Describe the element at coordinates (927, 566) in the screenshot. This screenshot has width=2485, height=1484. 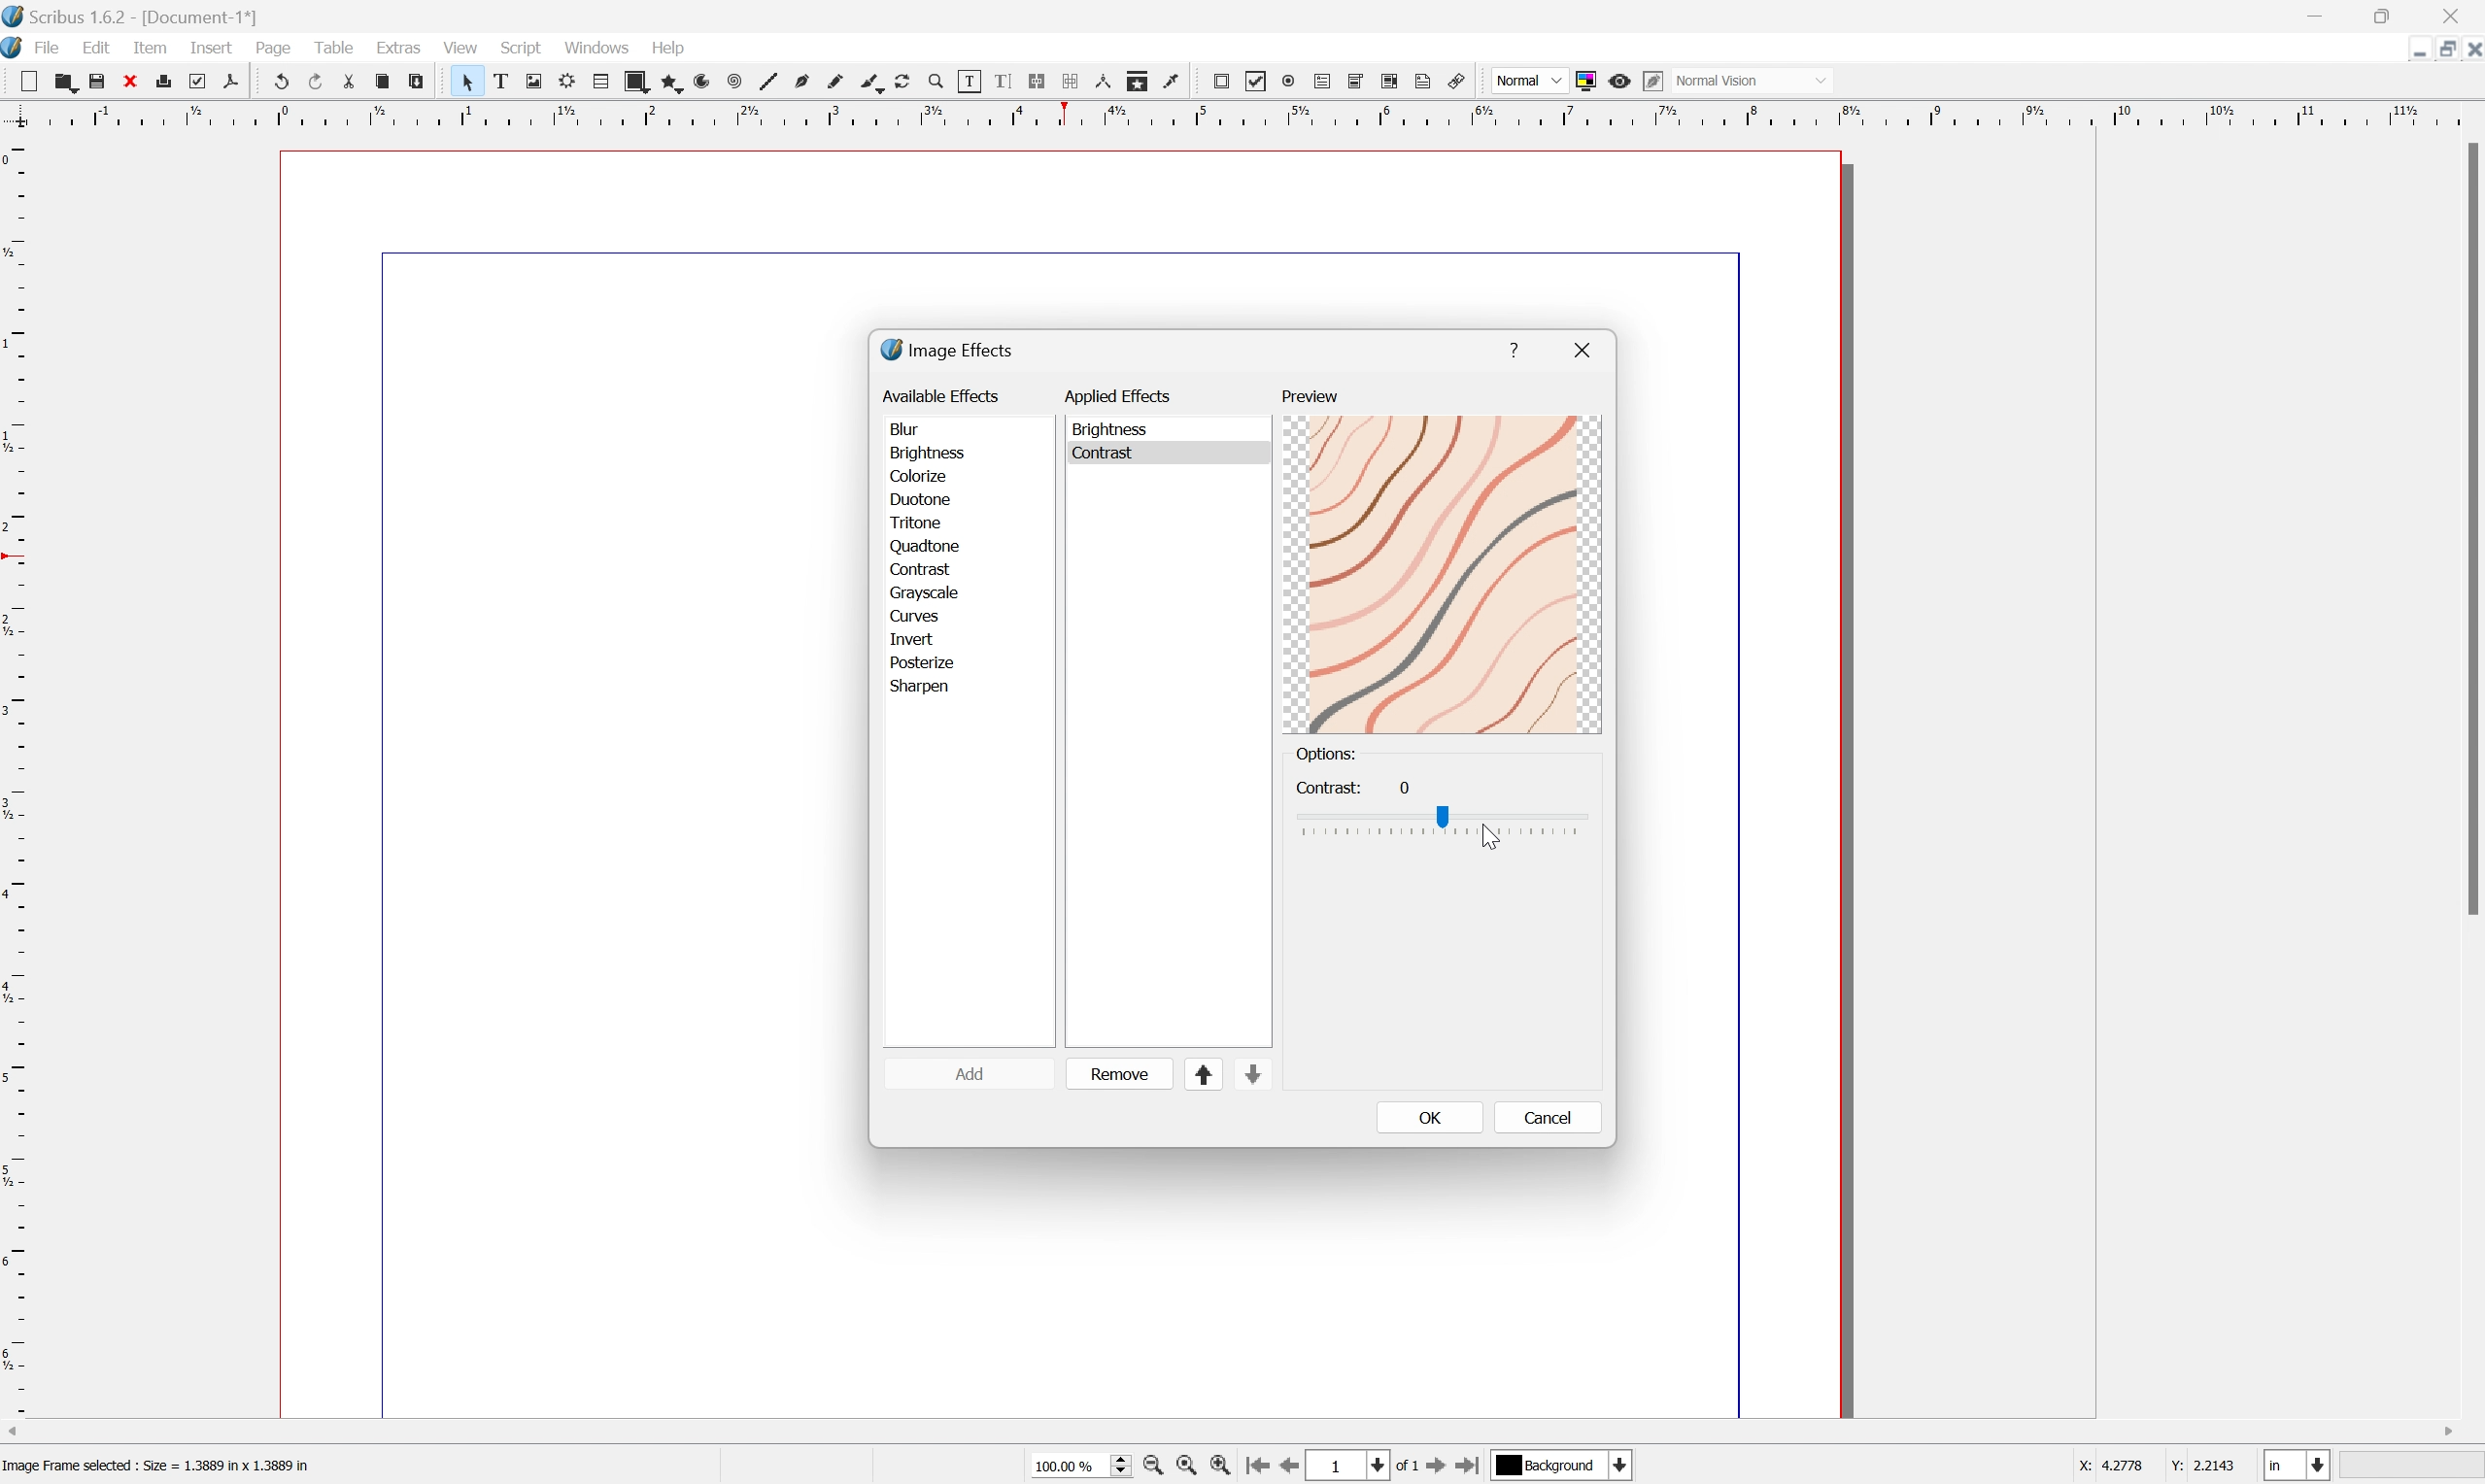
I see `contrast` at that location.